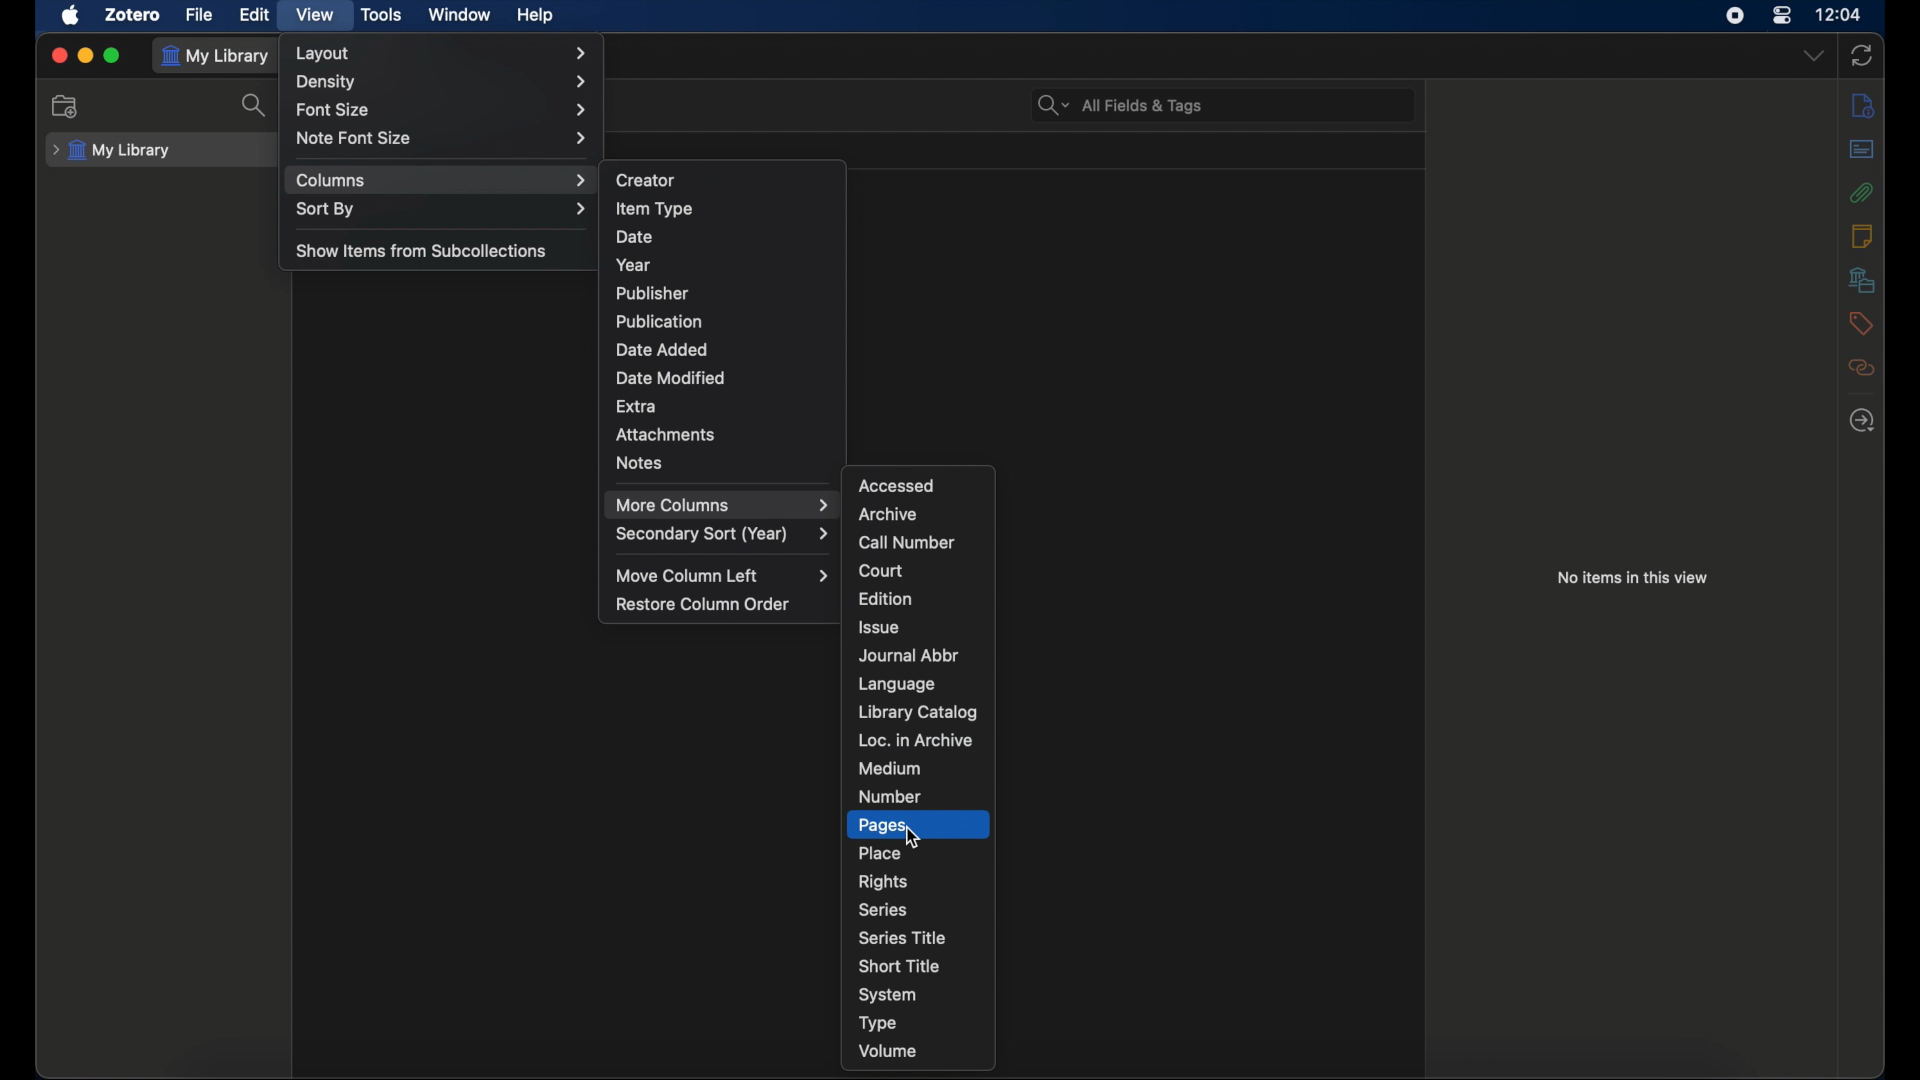 Image resolution: width=1920 pixels, height=1080 pixels. What do you see at coordinates (637, 237) in the screenshot?
I see `date` at bounding box center [637, 237].